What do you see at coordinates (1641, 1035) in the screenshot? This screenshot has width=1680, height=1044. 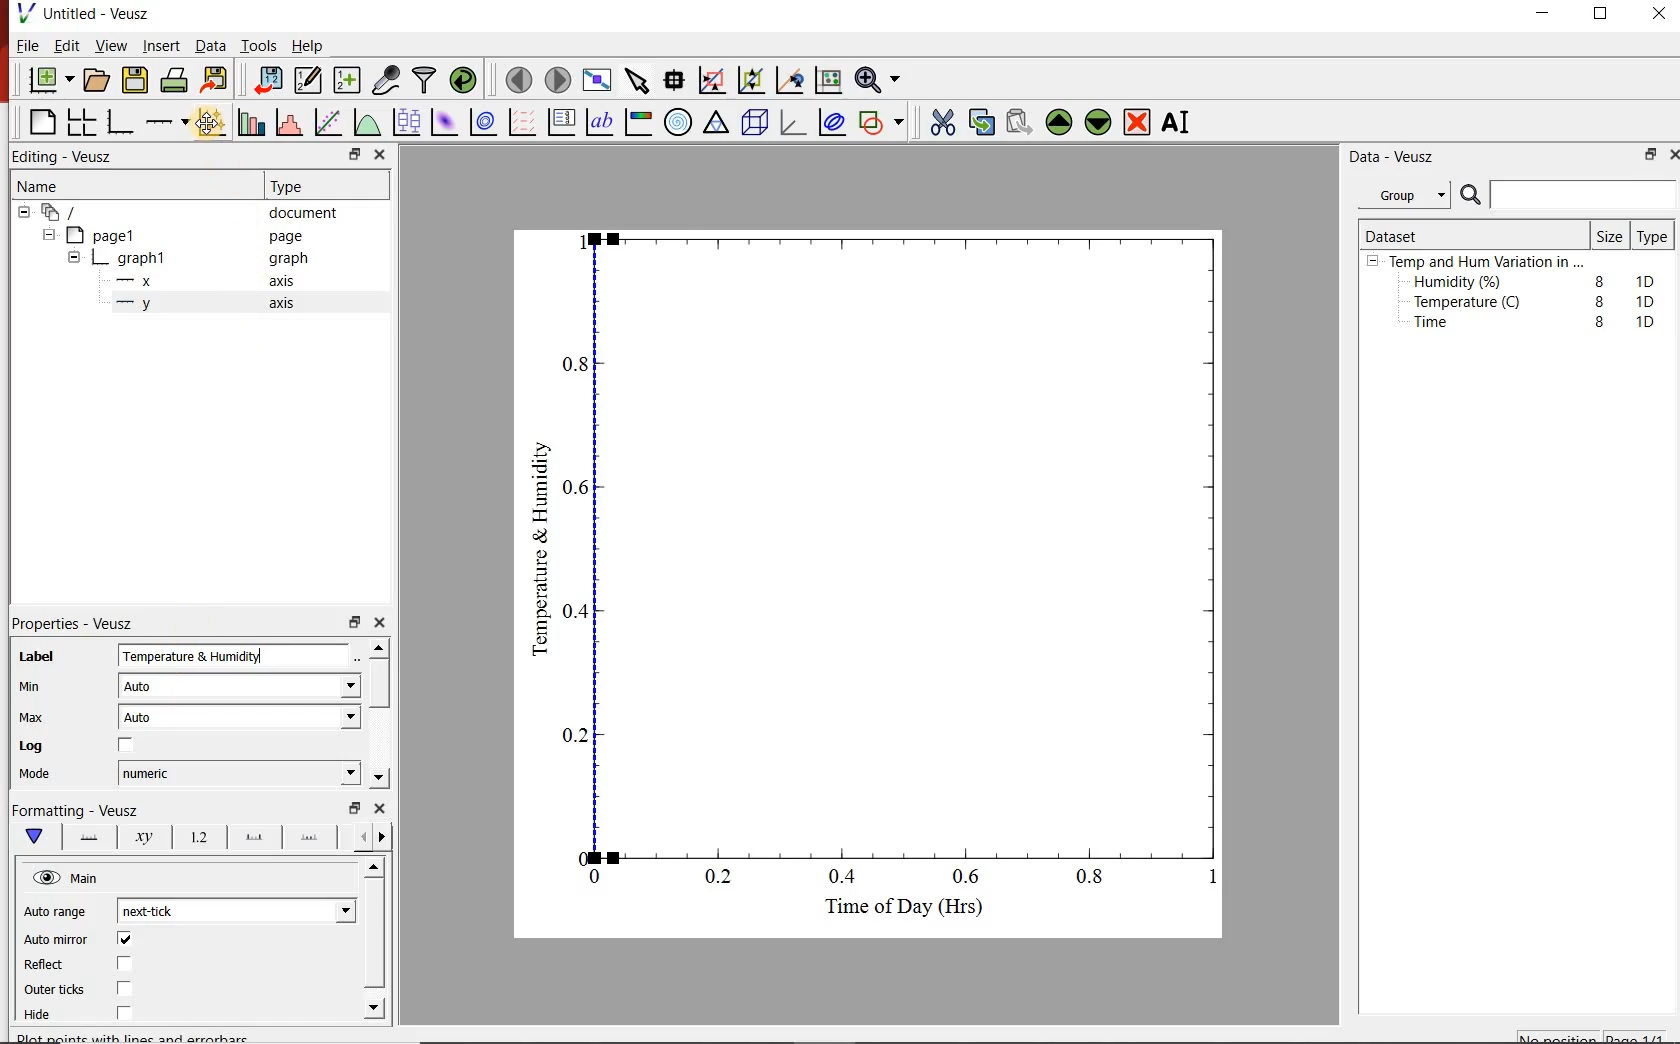 I see `page1/1` at bounding box center [1641, 1035].